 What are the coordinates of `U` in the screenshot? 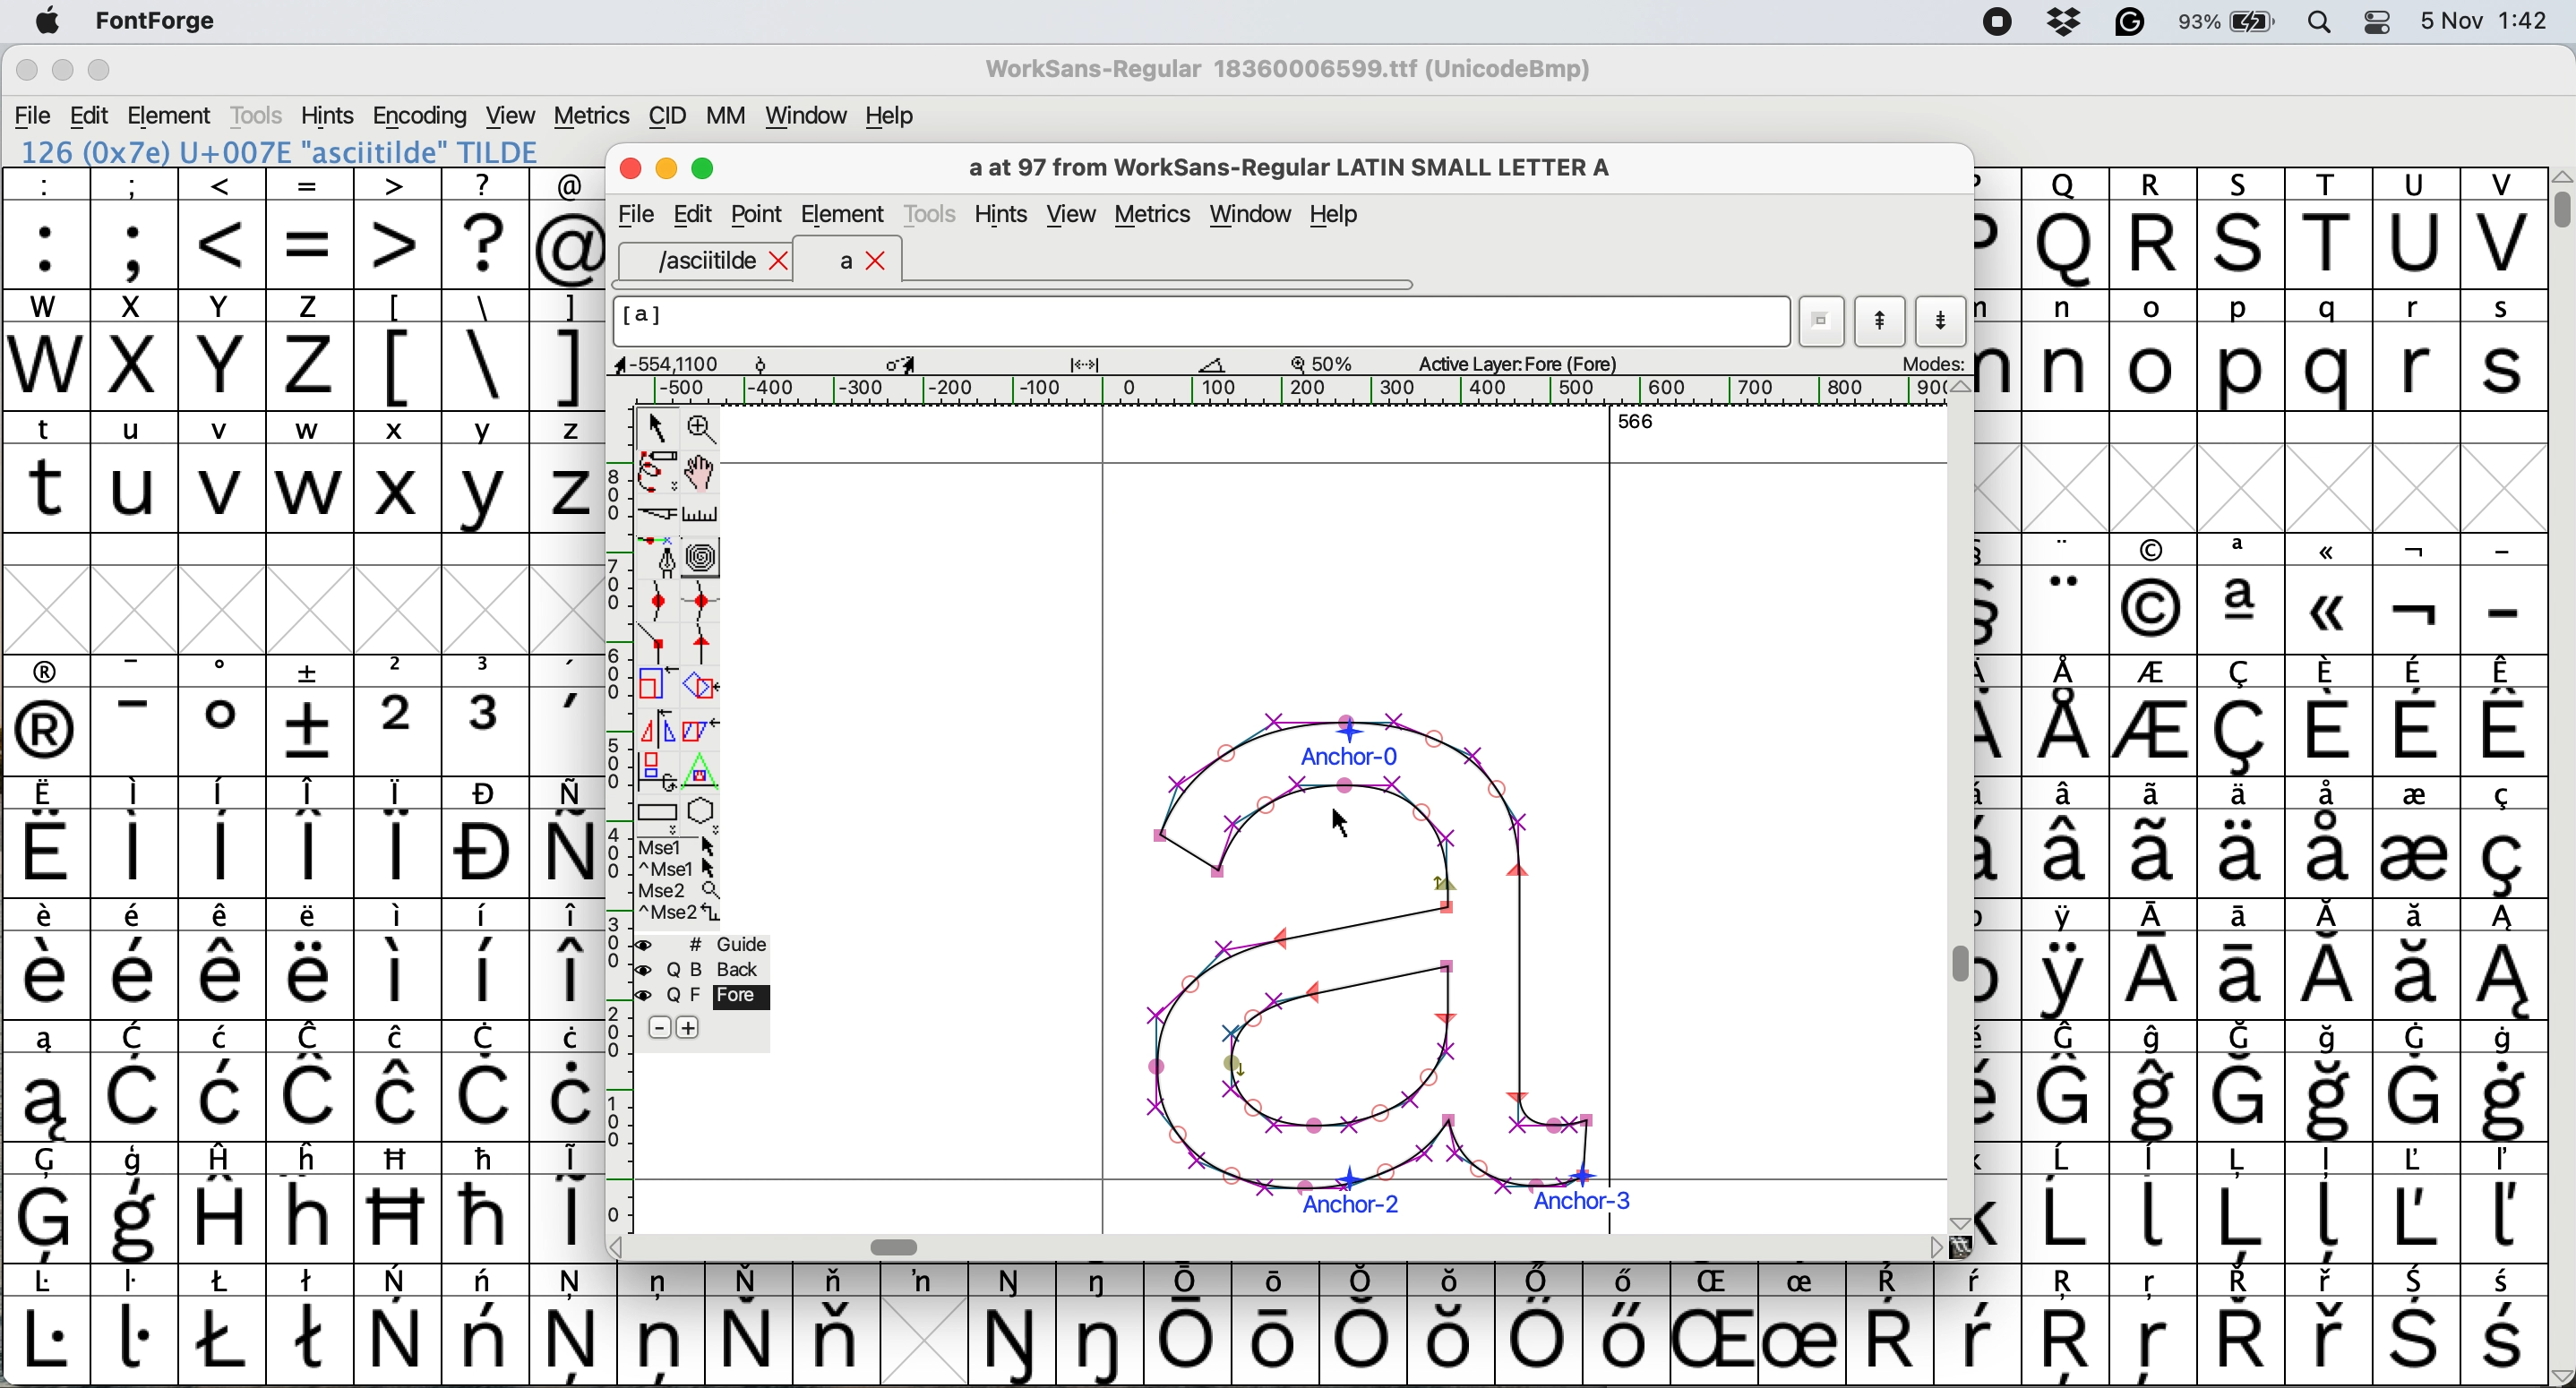 It's located at (2416, 229).